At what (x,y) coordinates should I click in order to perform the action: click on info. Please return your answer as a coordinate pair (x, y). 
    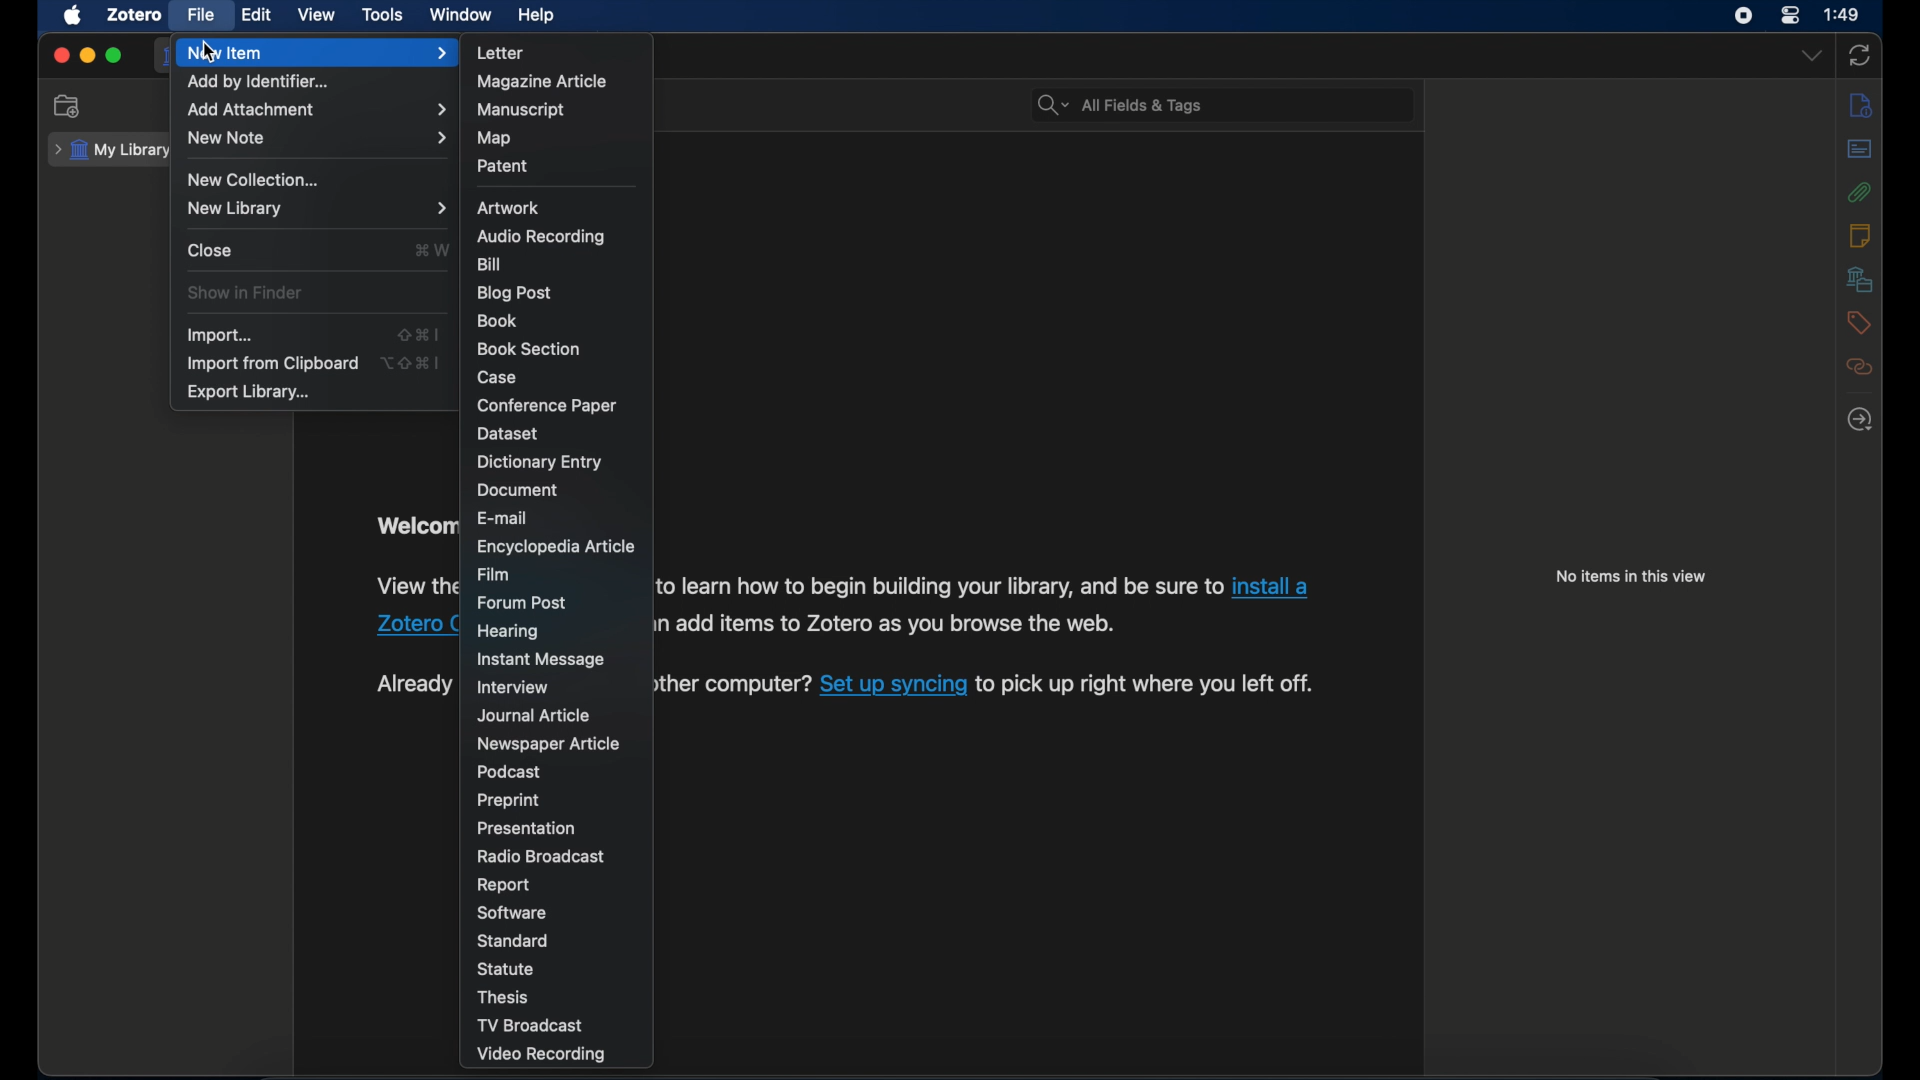
    Looking at the image, I should click on (1860, 107).